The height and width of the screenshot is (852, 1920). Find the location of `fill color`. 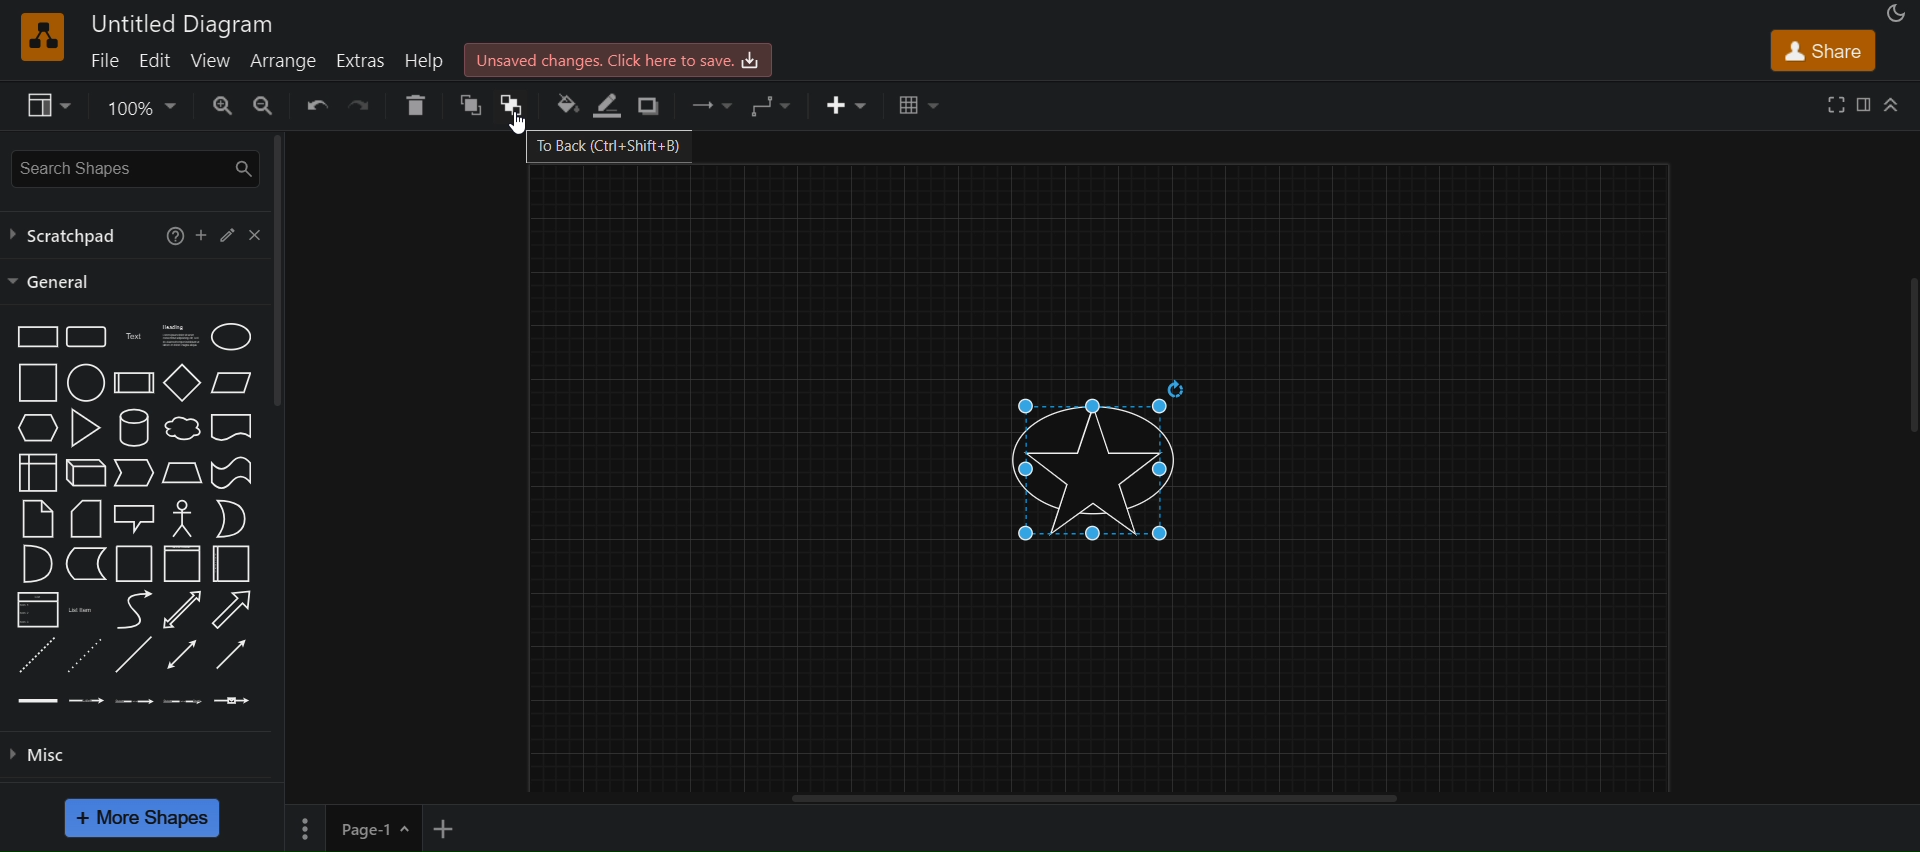

fill color is located at coordinates (566, 106).